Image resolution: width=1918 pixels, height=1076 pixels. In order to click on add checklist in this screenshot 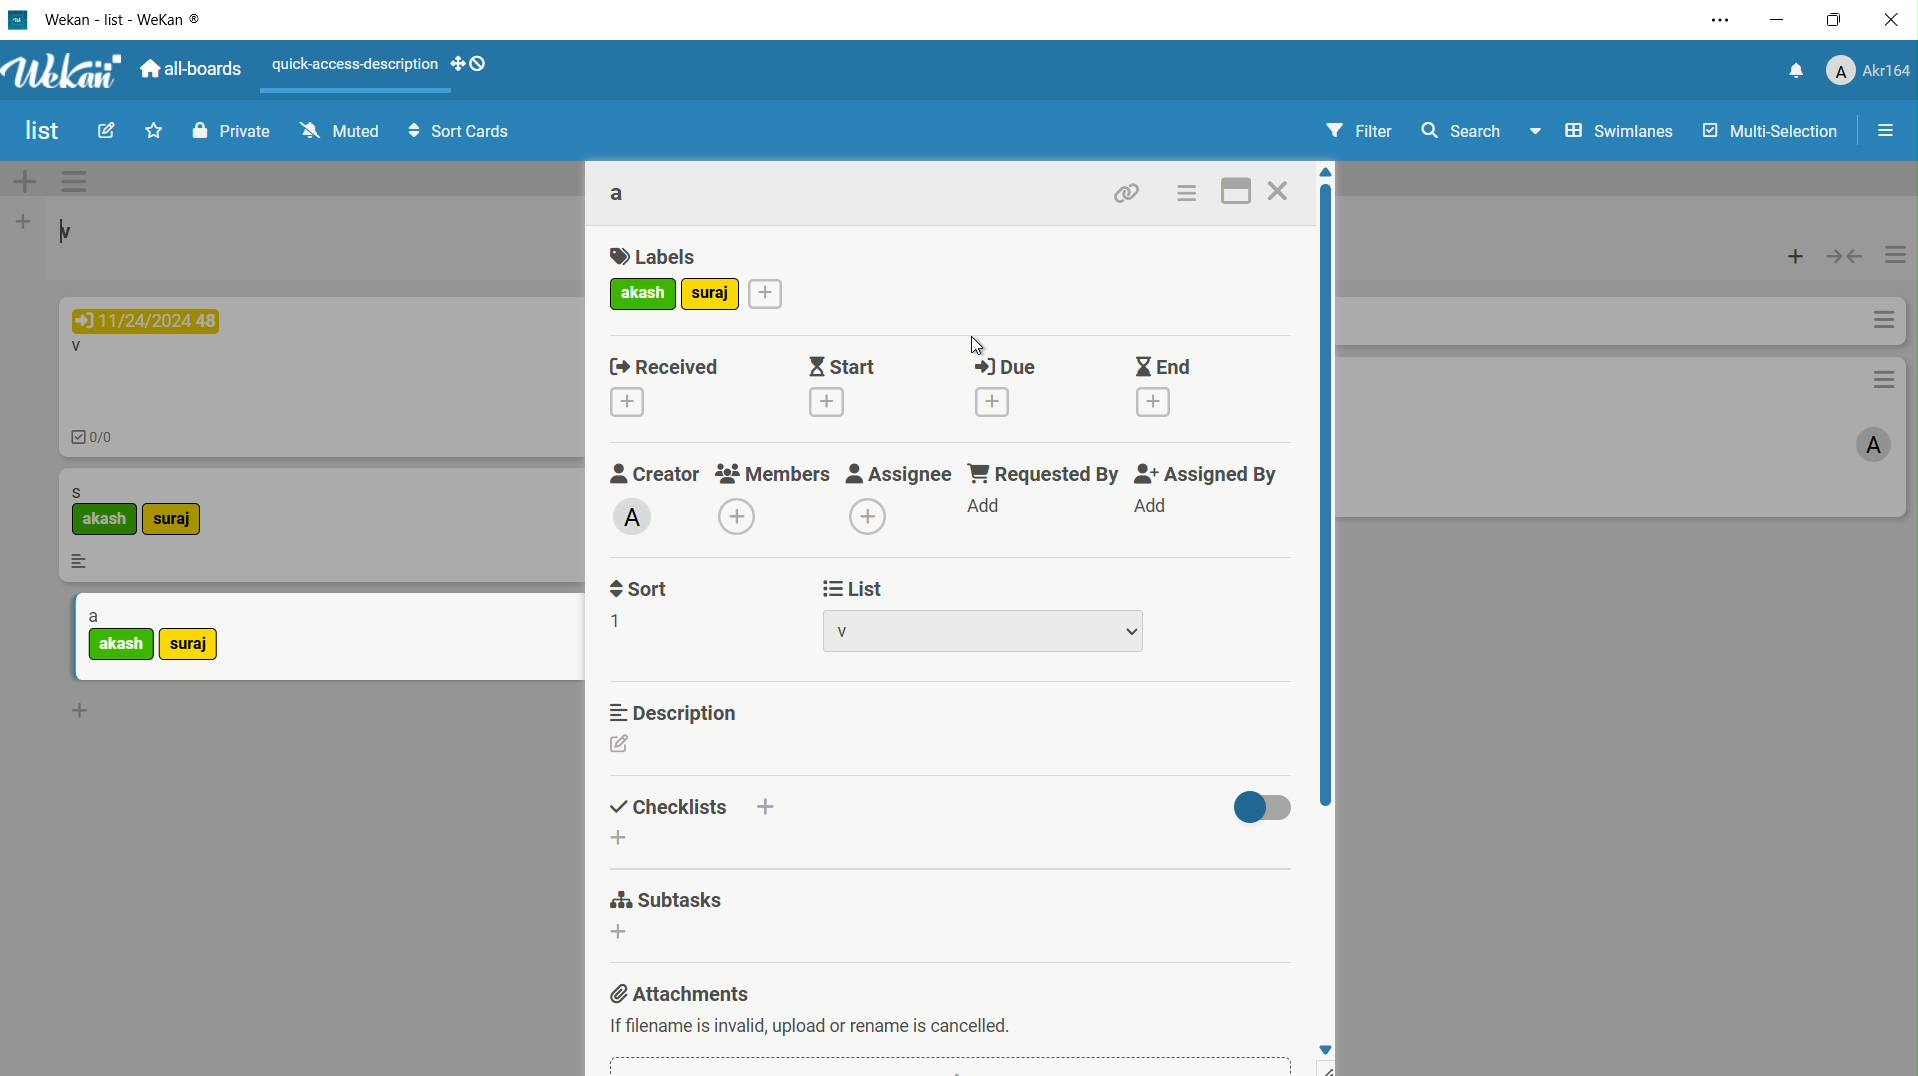, I will do `click(765, 809)`.